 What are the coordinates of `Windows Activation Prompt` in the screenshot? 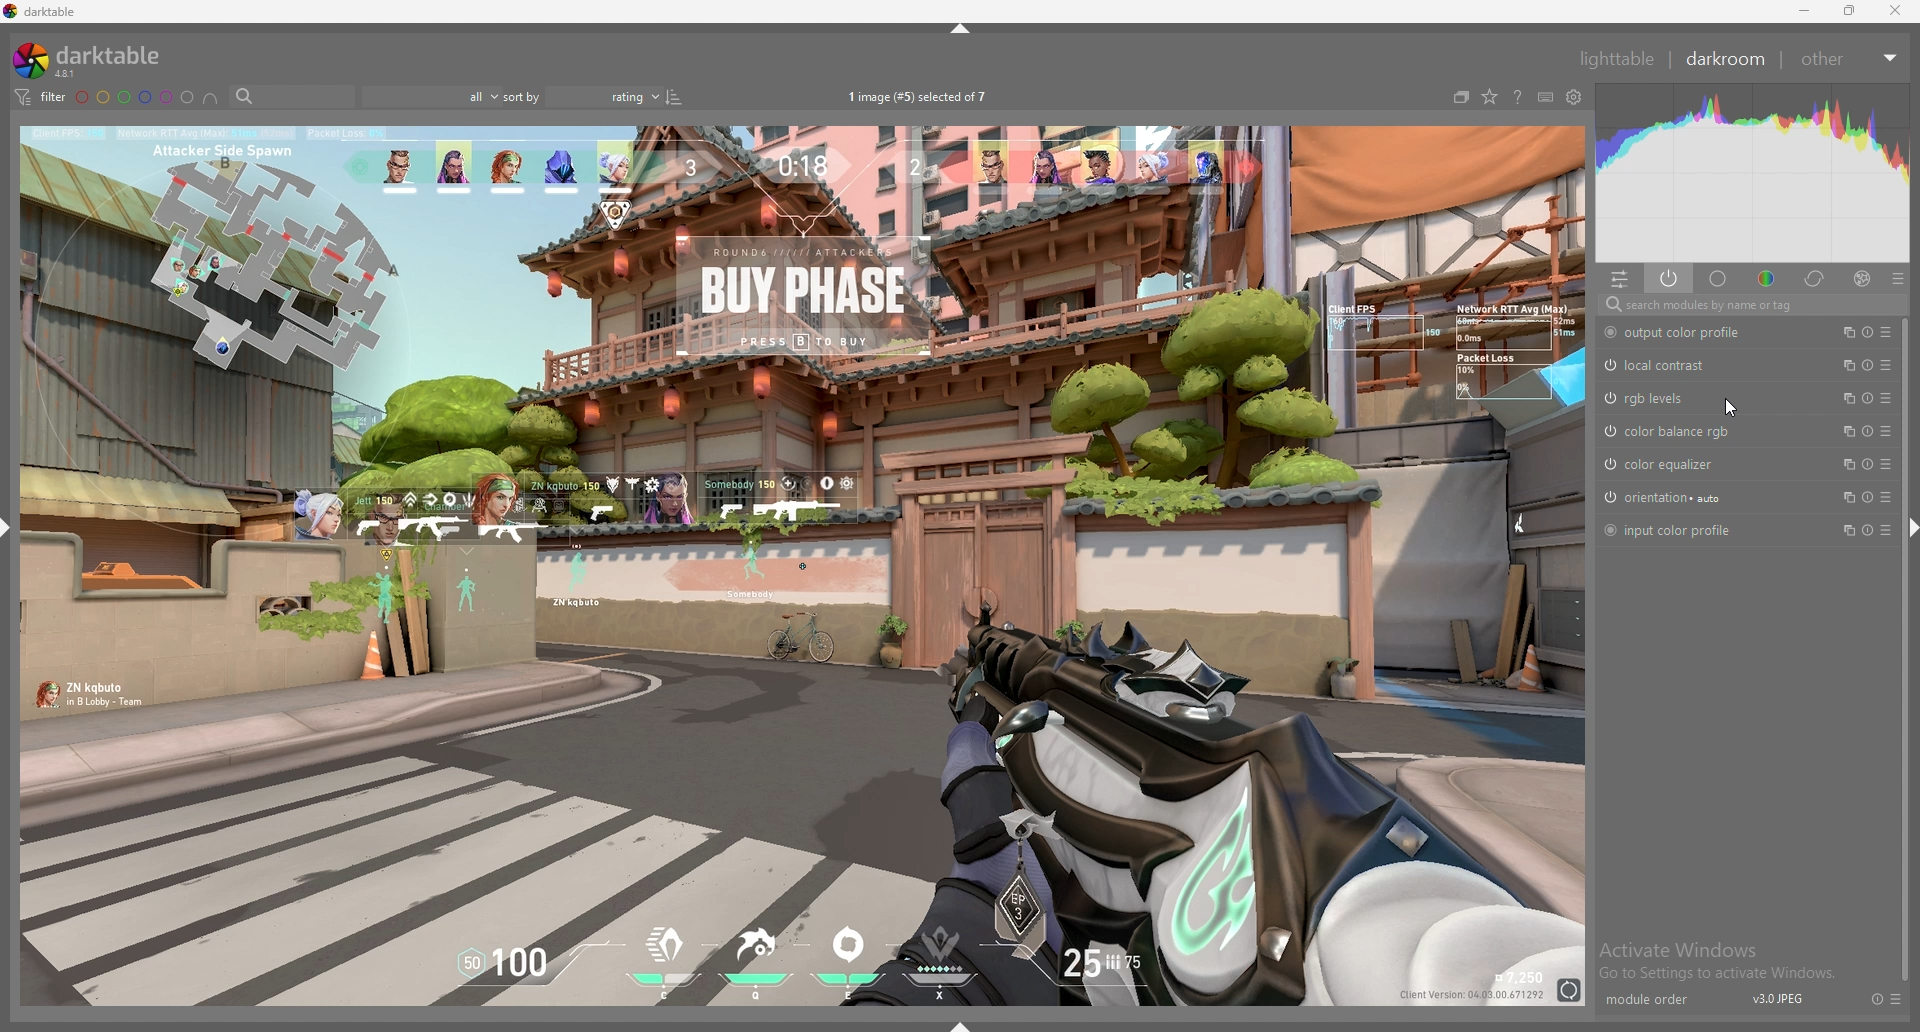 It's located at (1723, 960).